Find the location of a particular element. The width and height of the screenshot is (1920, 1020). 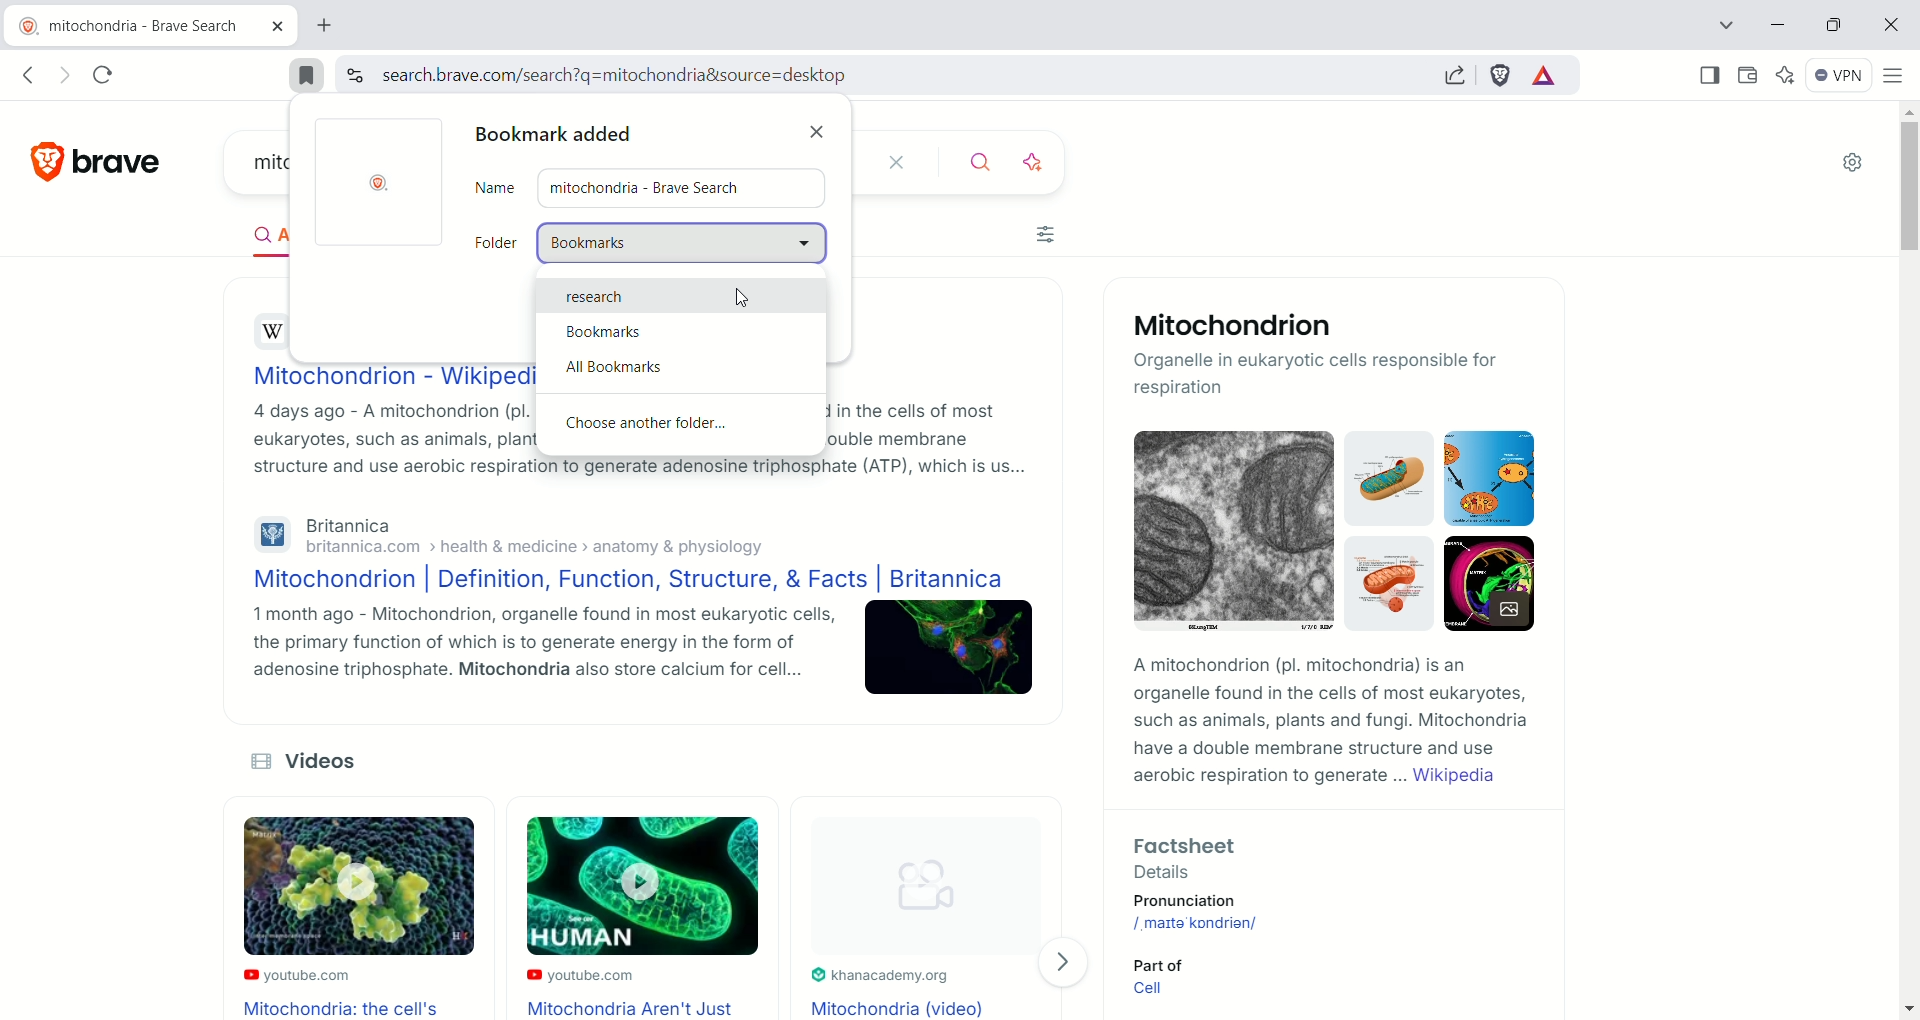

Mitochondrion images is located at coordinates (1324, 538).